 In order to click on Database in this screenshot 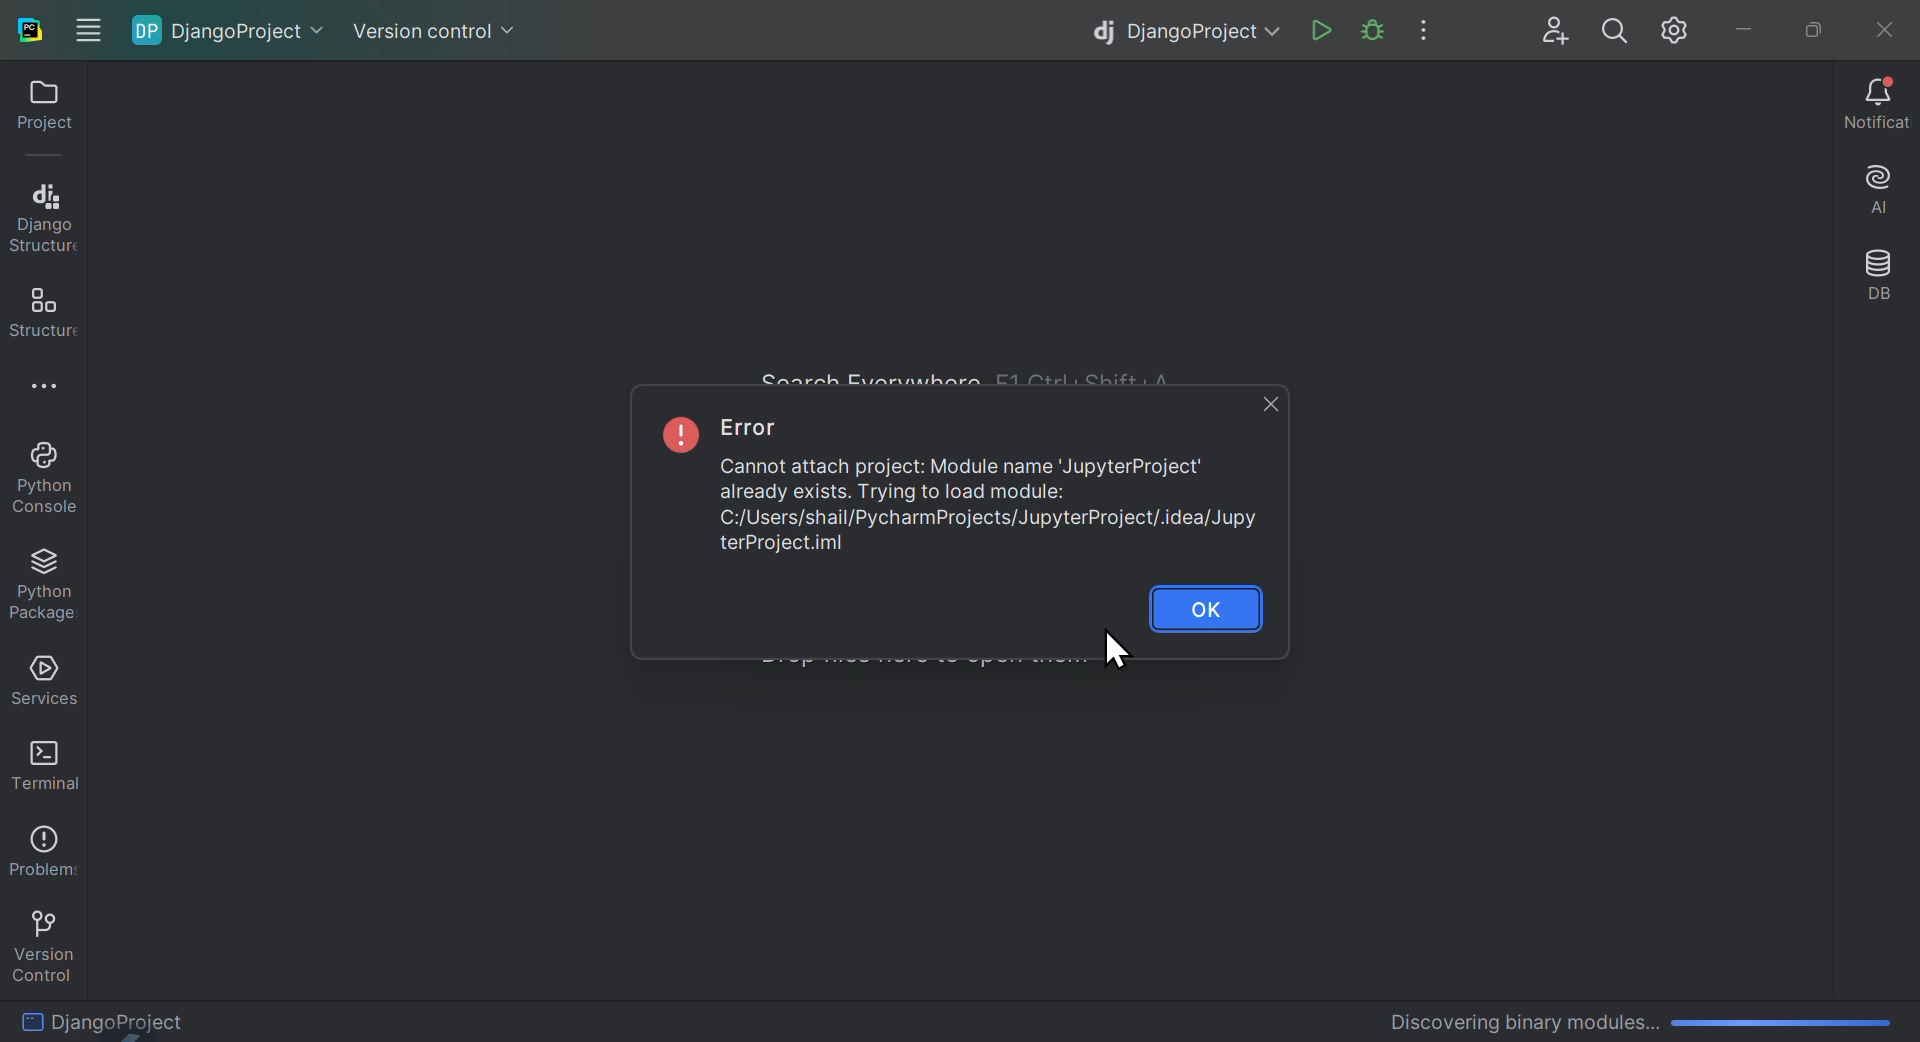, I will do `click(1878, 279)`.